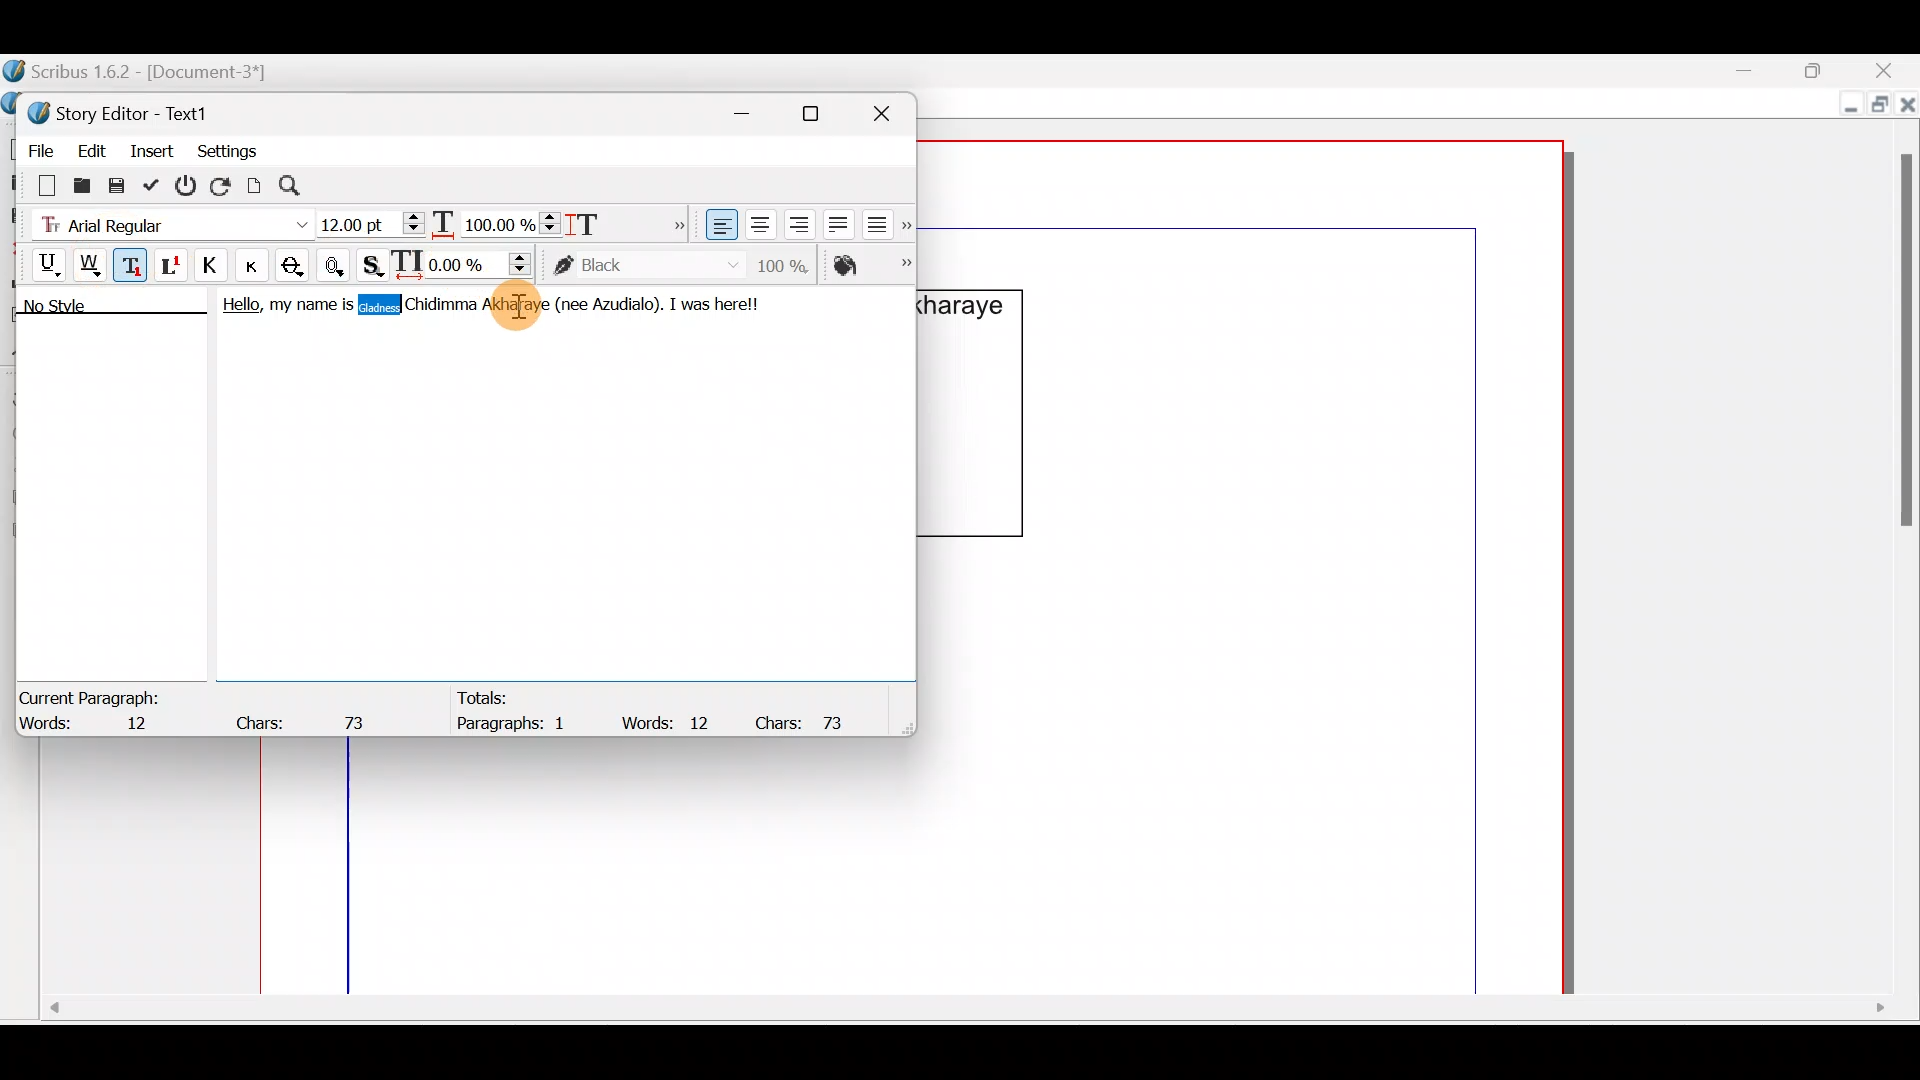 The width and height of the screenshot is (1920, 1080). Describe the element at coordinates (758, 221) in the screenshot. I see `Align text center` at that location.